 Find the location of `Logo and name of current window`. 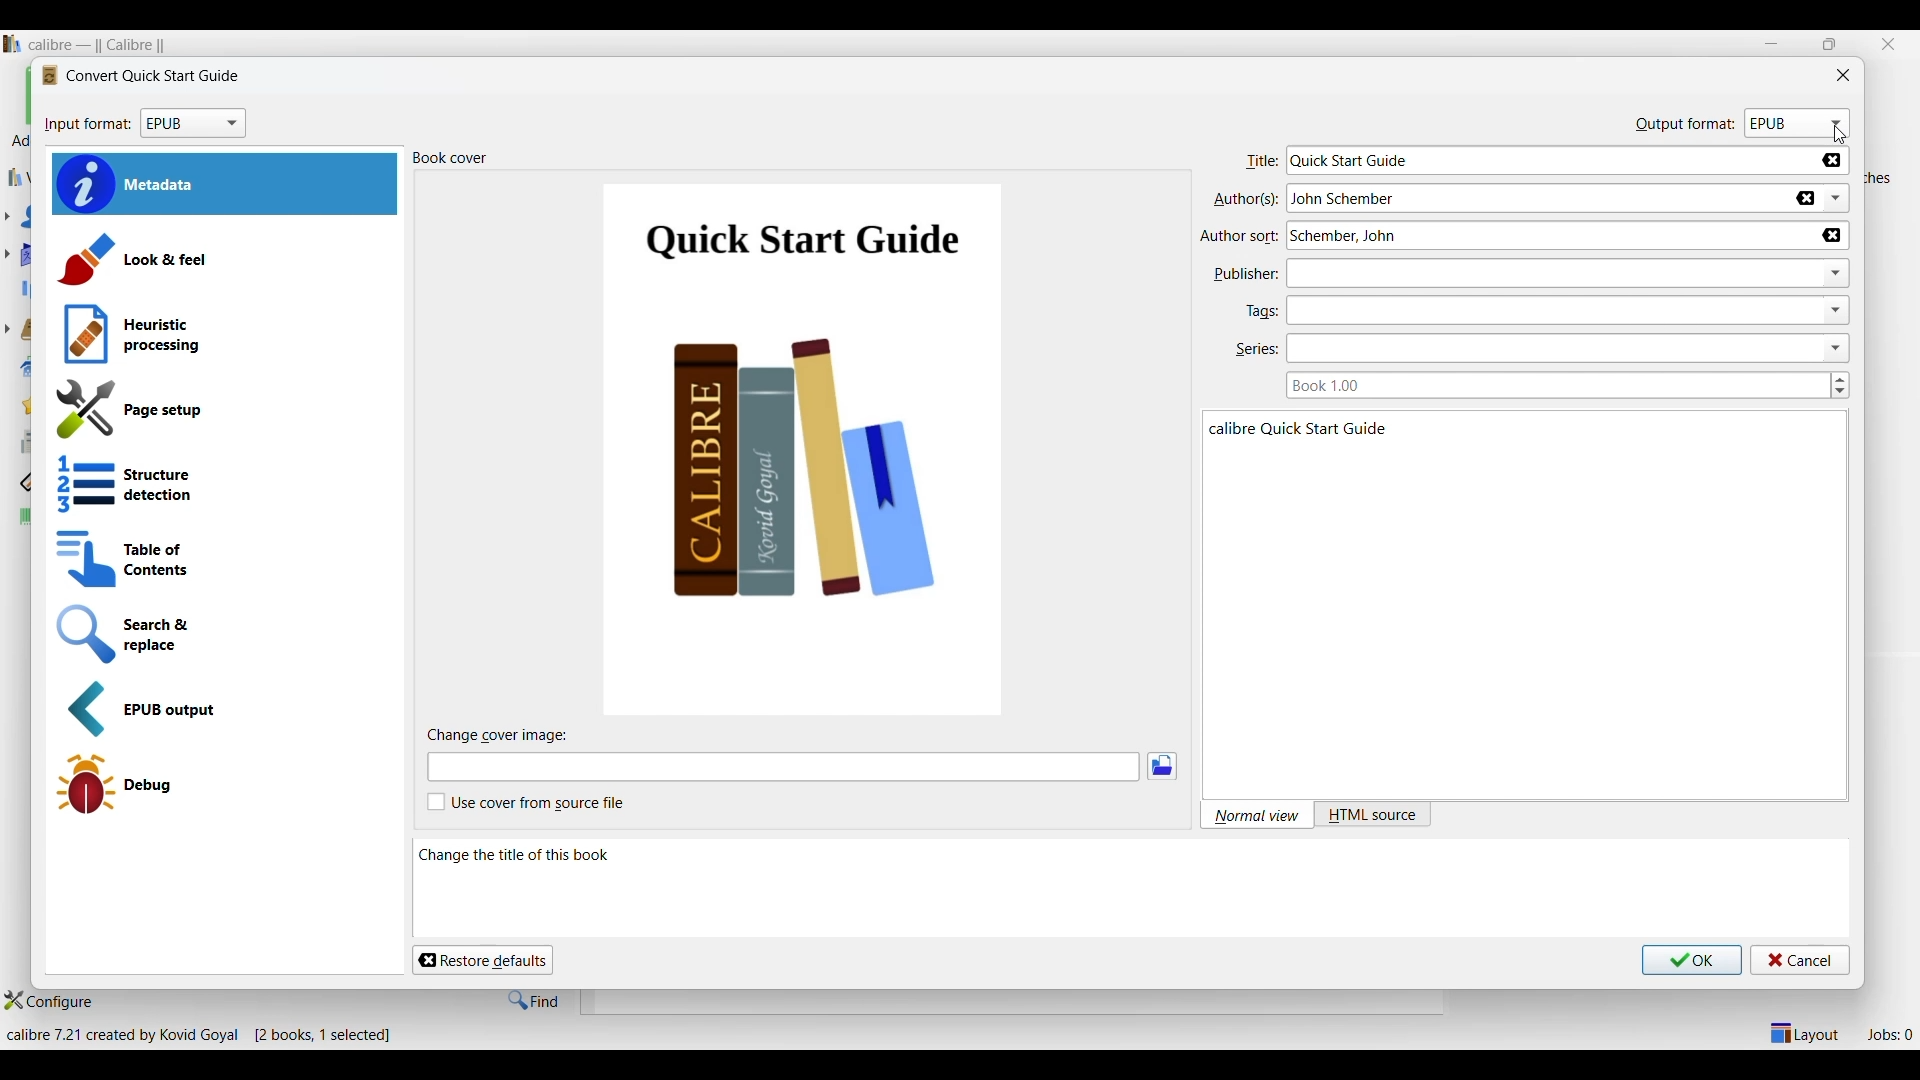

Logo and name of current window is located at coordinates (140, 76).